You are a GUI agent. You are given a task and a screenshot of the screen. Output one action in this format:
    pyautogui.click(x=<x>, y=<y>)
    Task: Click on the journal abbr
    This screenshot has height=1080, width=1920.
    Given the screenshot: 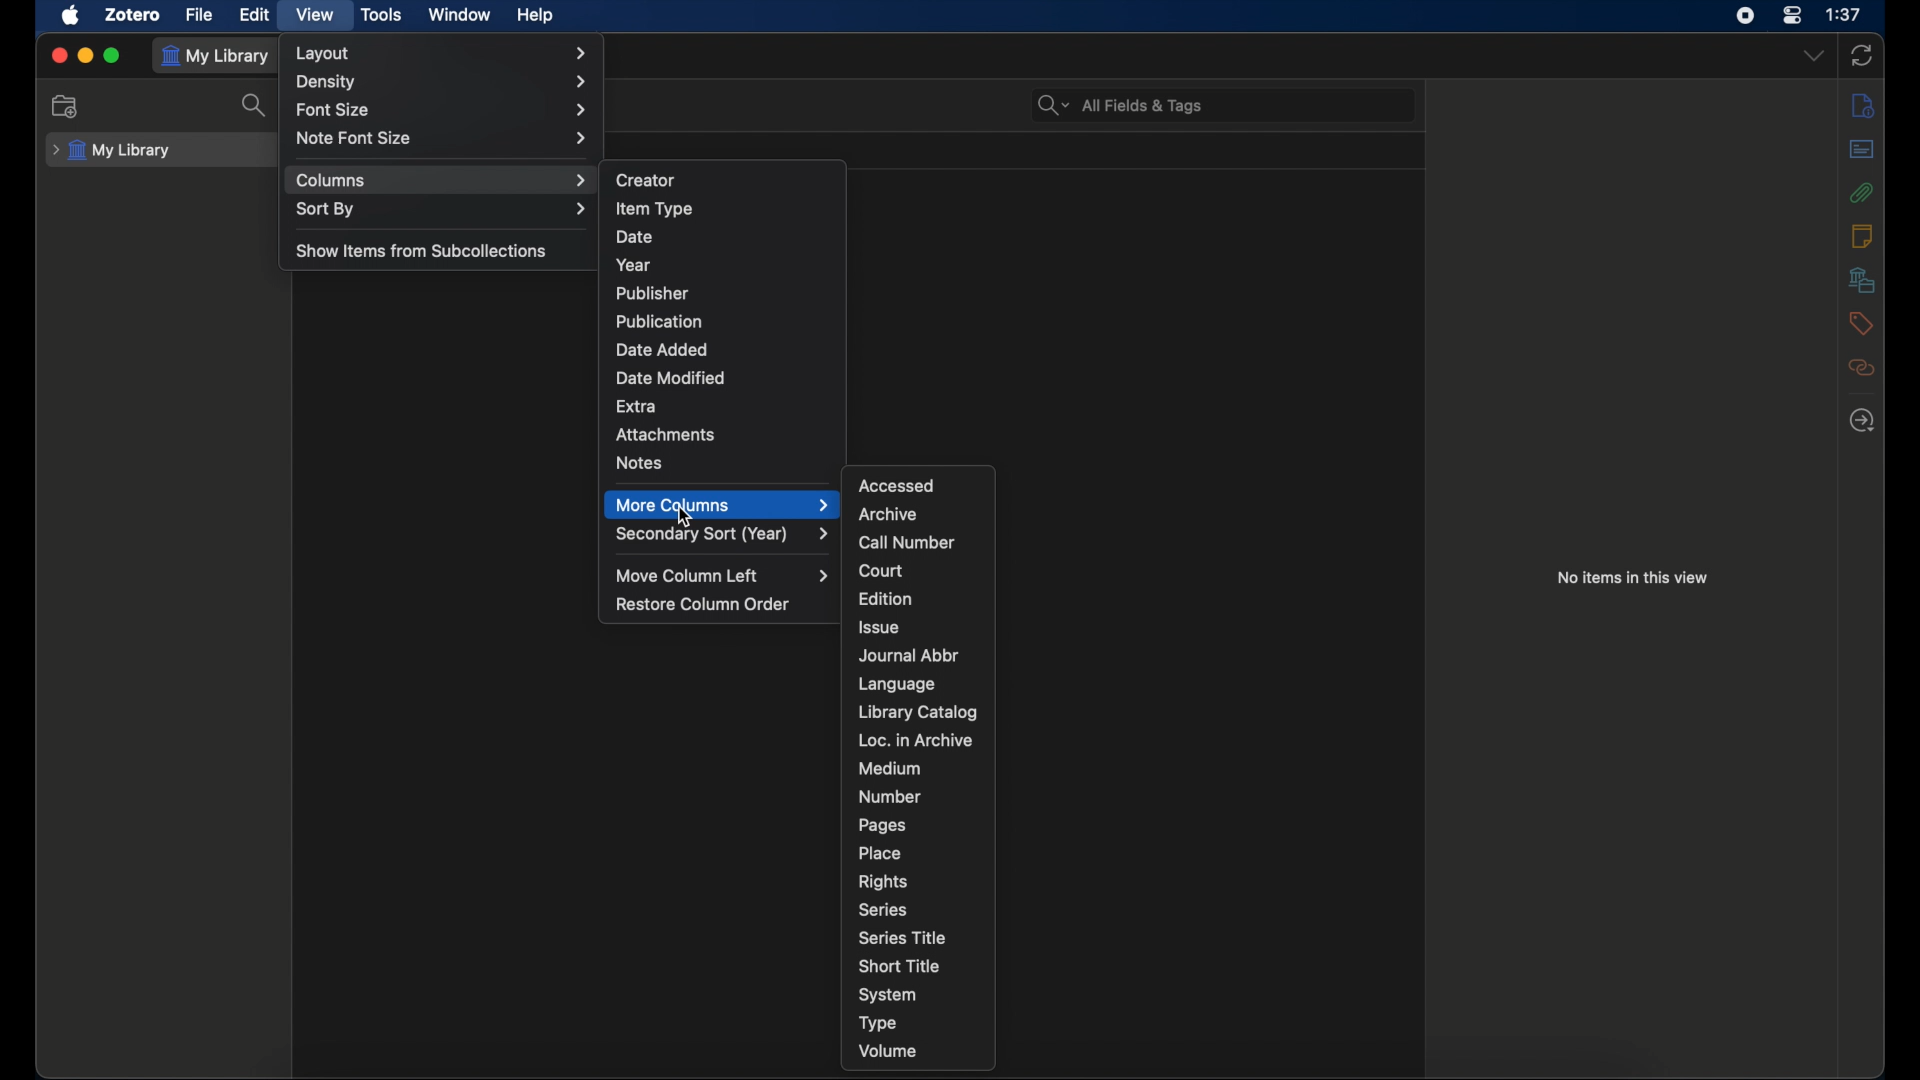 What is the action you would take?
    pyautogui.click(x=907, y=656)
    